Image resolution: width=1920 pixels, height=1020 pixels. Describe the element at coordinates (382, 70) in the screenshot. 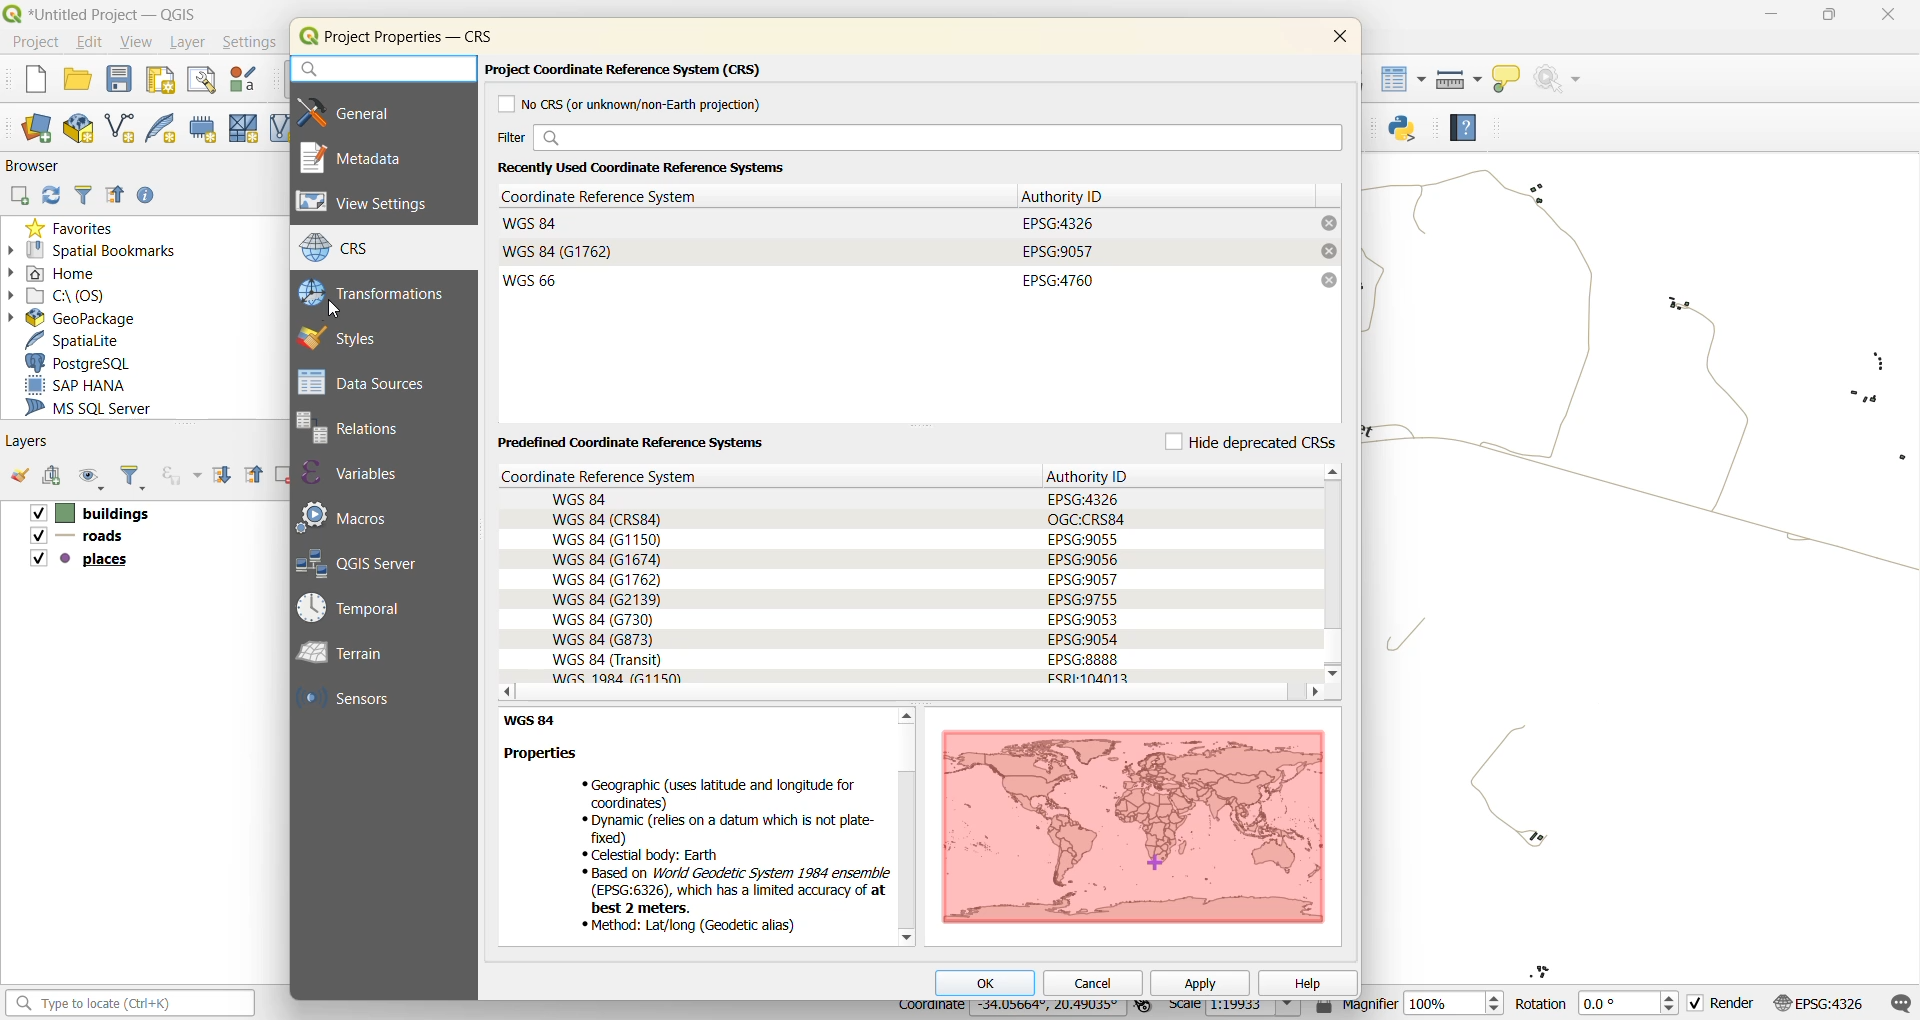

I see `search` at that location.